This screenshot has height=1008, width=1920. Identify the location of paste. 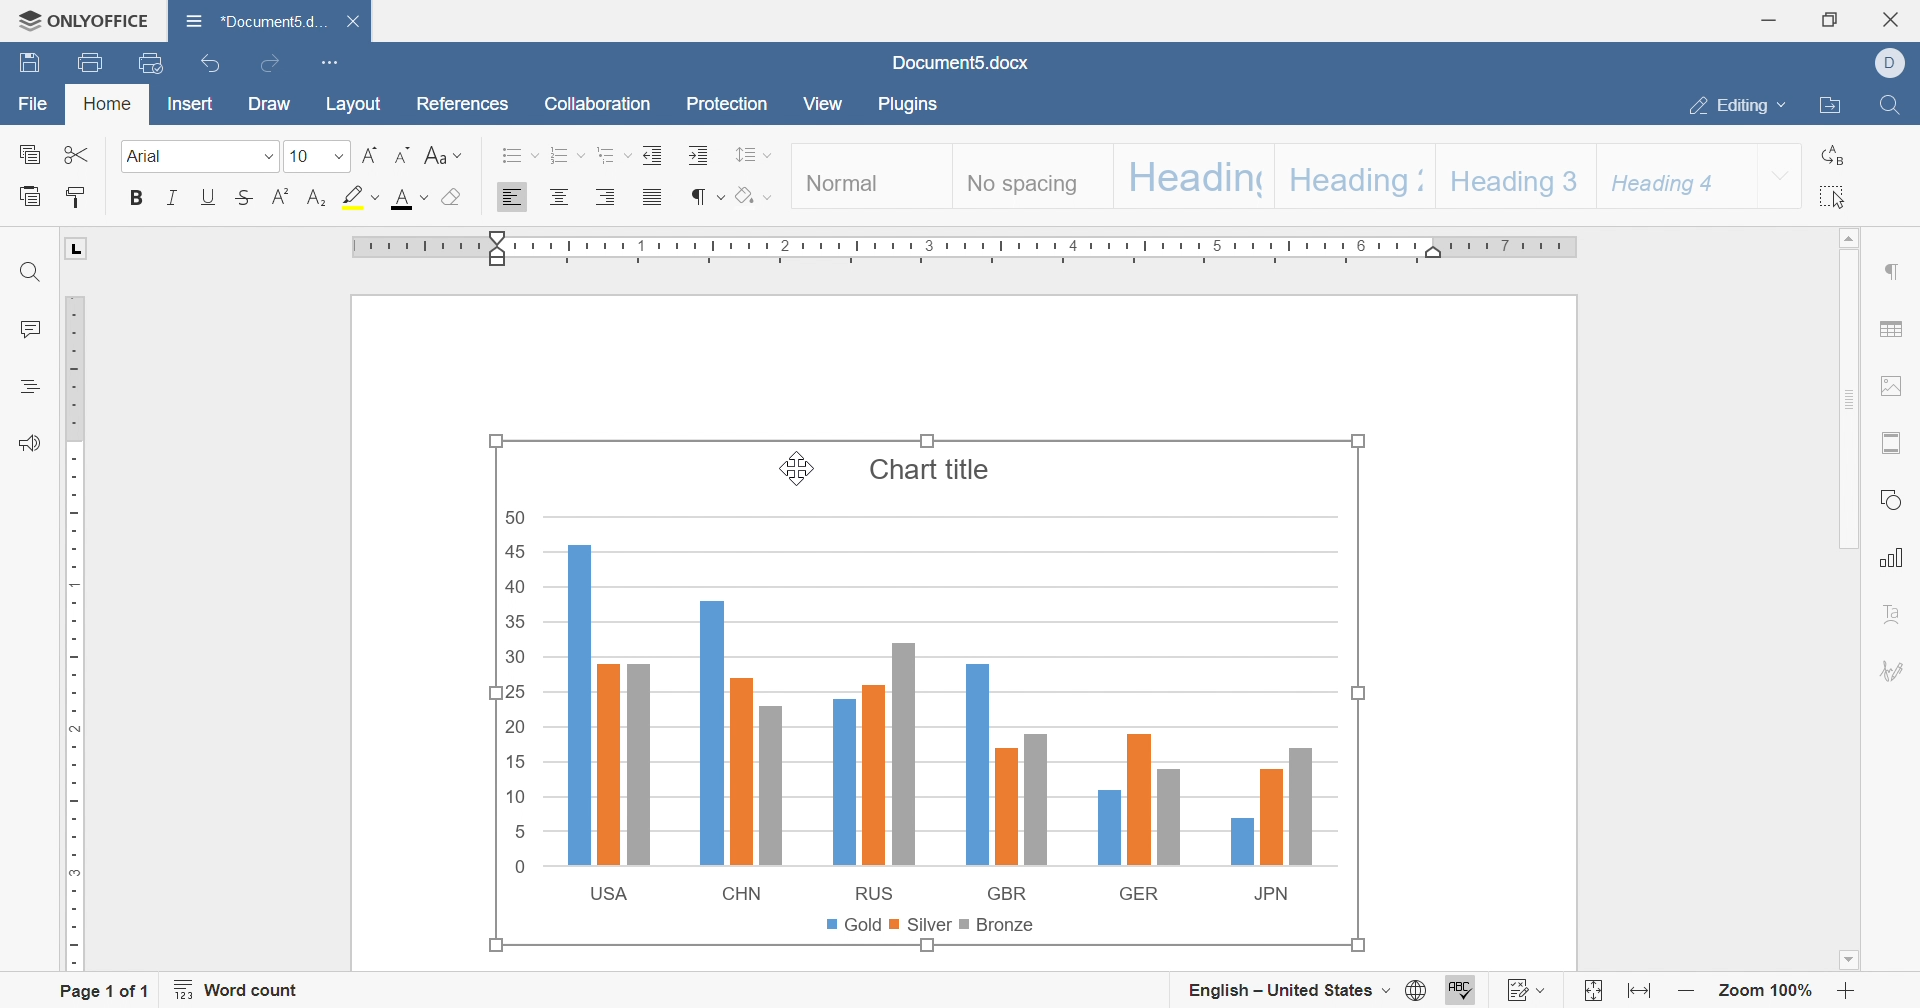
(29, 196).